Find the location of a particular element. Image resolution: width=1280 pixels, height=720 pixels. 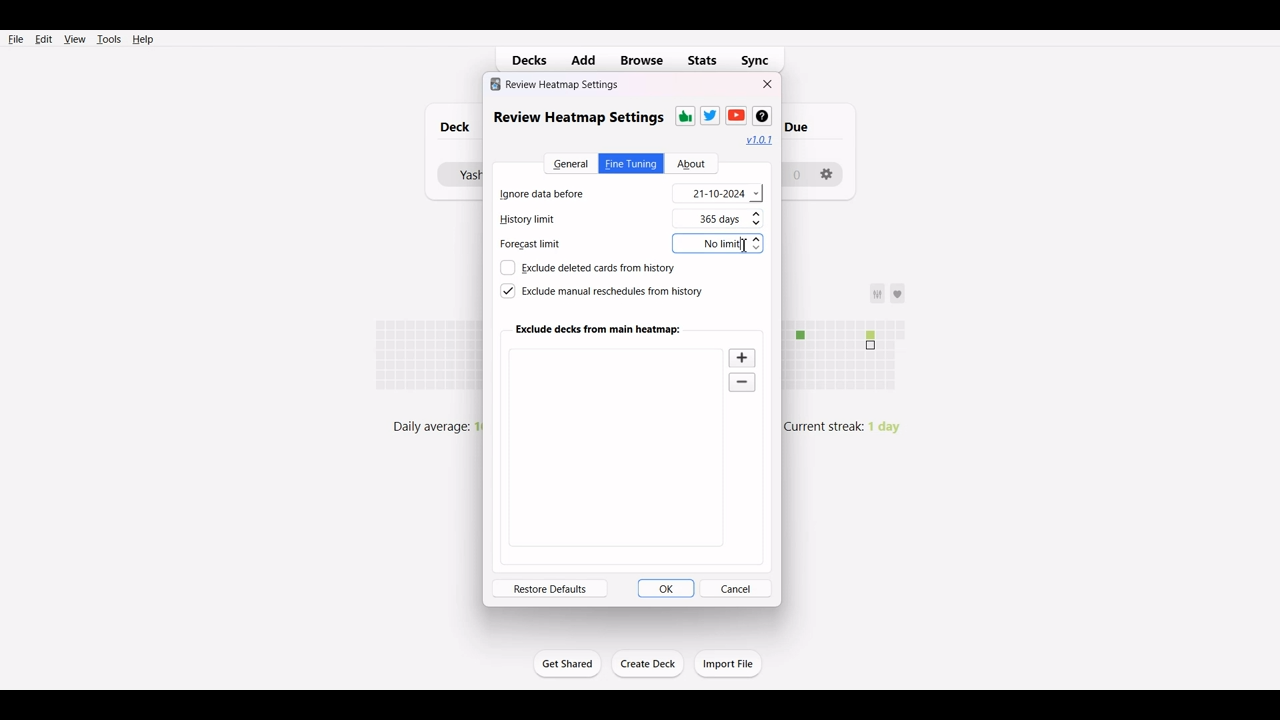

About is located at coordinates (691, 164).